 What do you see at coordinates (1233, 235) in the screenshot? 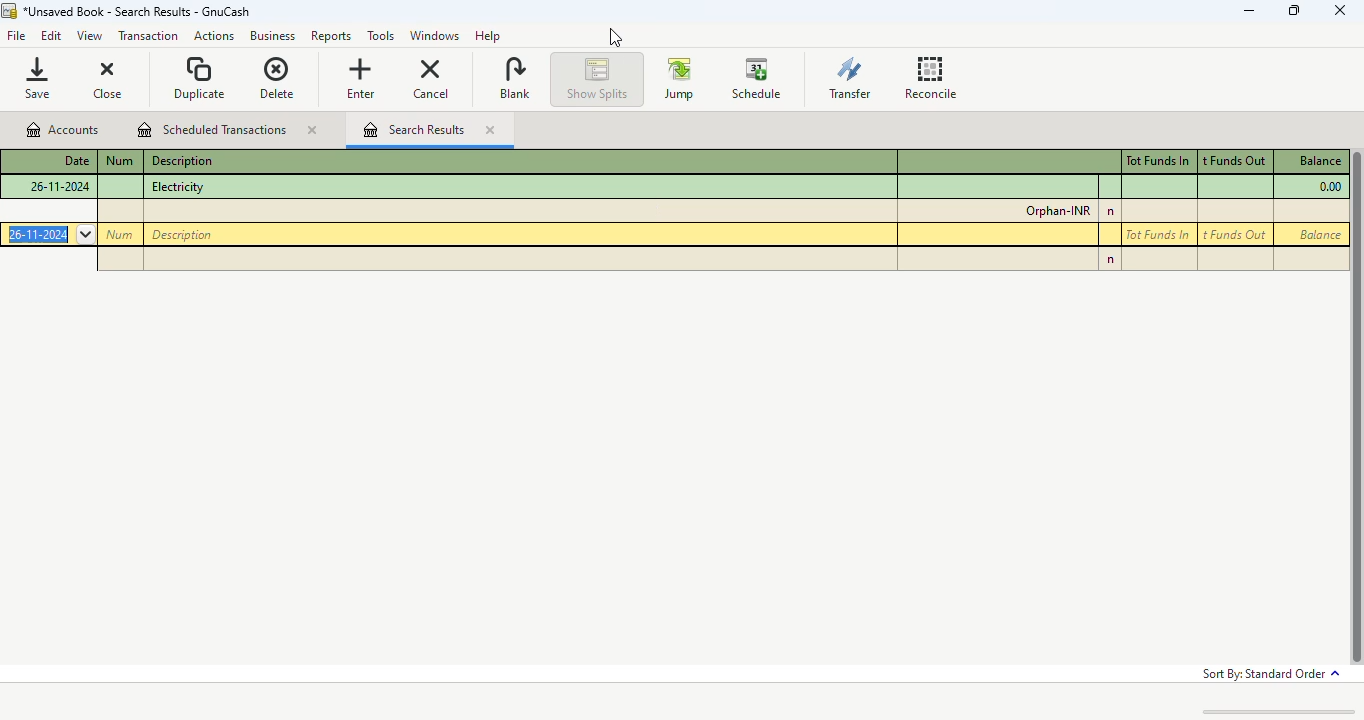
I see `t funds out` at bounding box center [1233, 235].